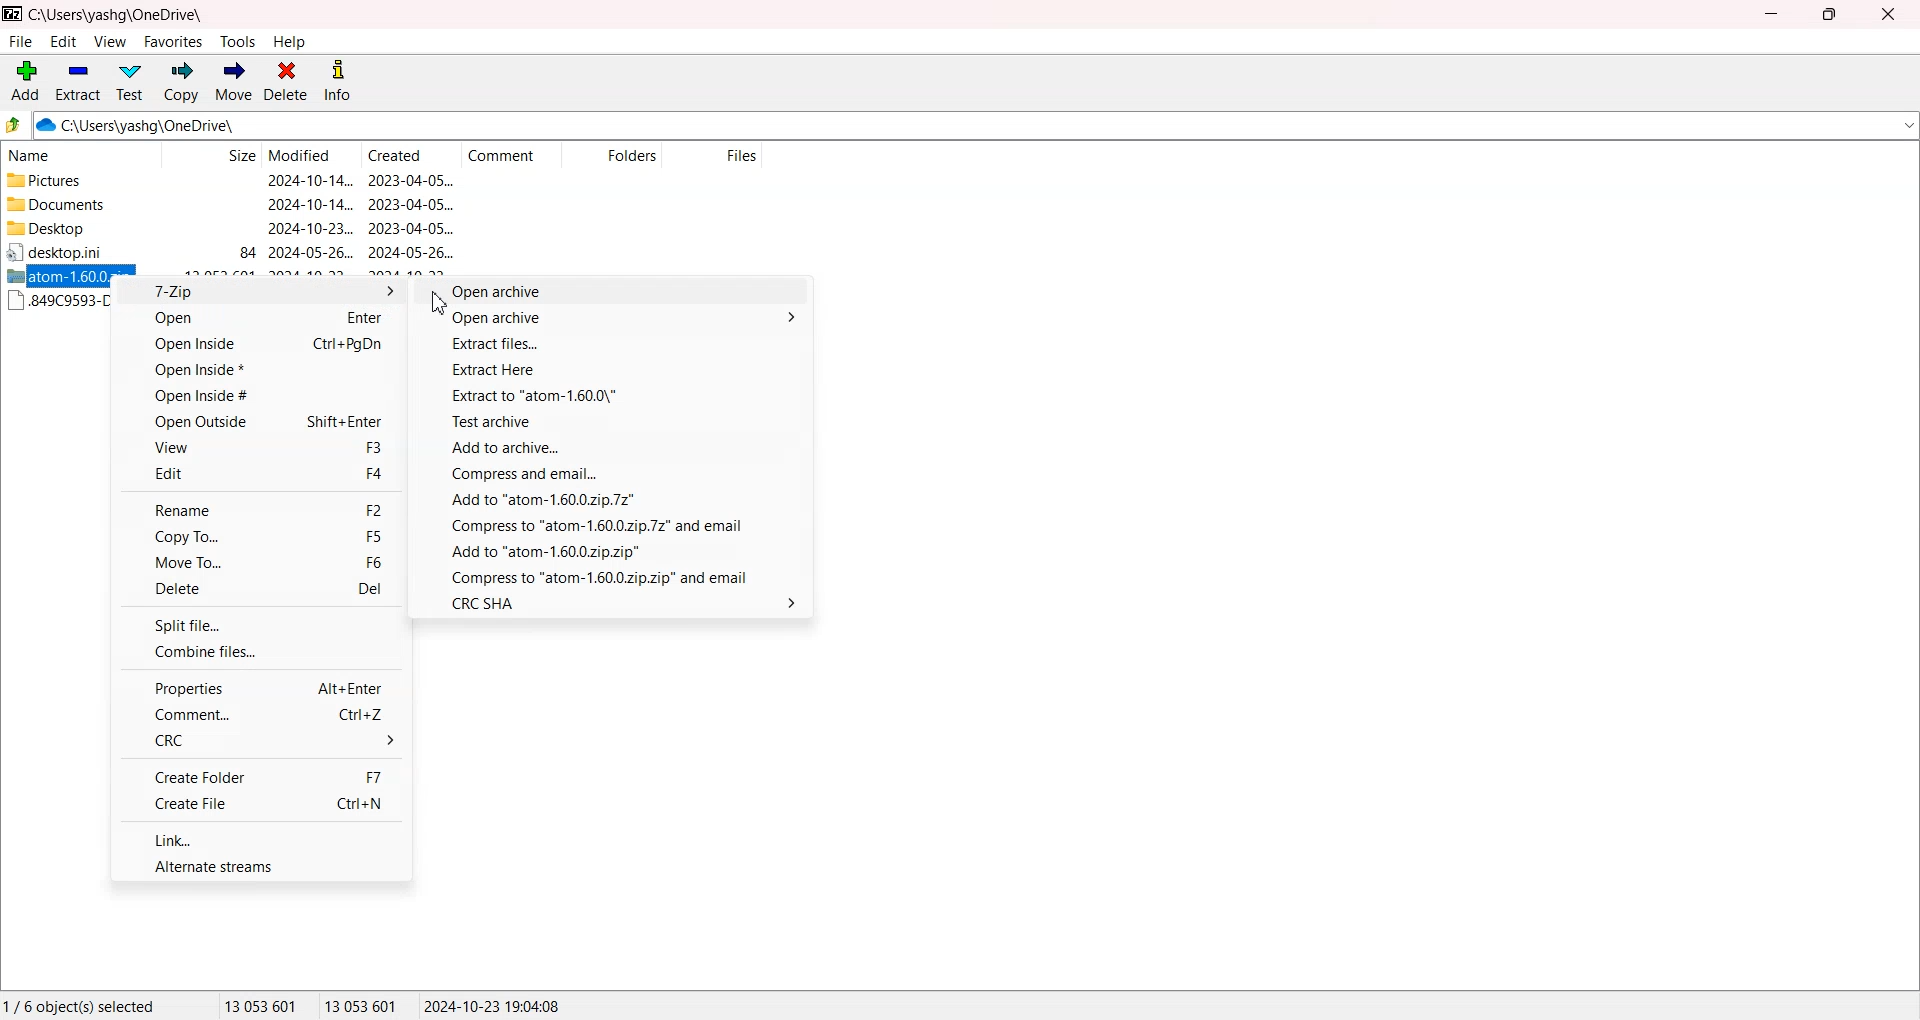  What do you see at coordinates (77, 181) in the screenshot?
I see `Pictures file` at bounding box center [77, 181].